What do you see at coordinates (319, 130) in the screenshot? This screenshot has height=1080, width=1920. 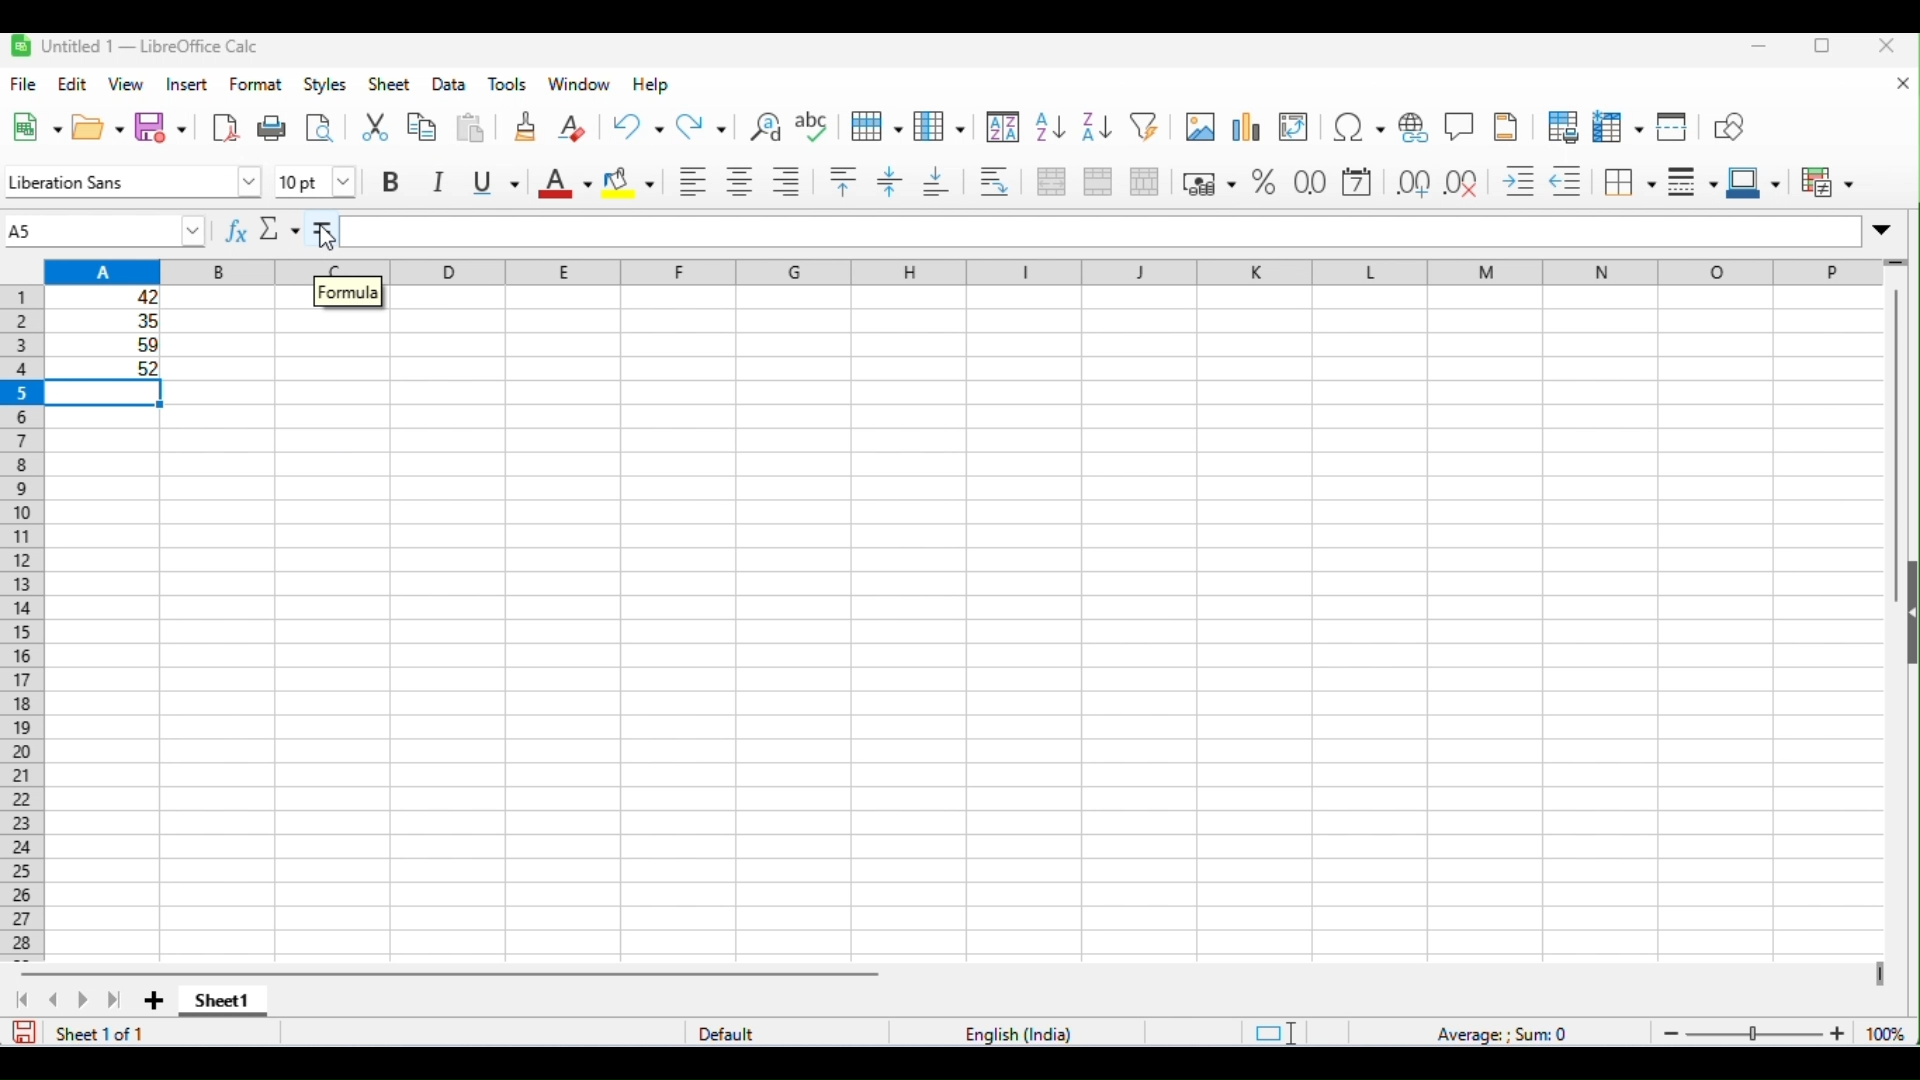 I see `toggle print preview` at bounding box center [319, 130].